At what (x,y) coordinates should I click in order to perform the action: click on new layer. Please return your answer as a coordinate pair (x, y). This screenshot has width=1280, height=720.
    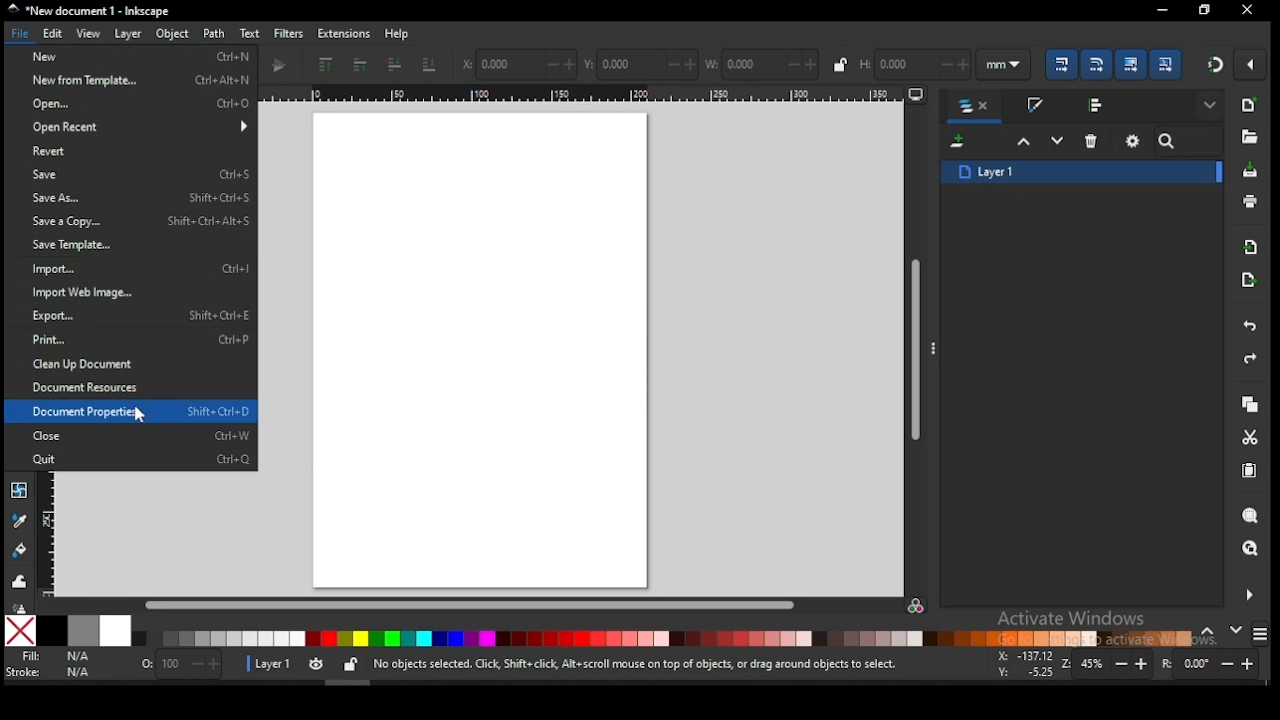
    Looking at the image, I should click on (960, 143).